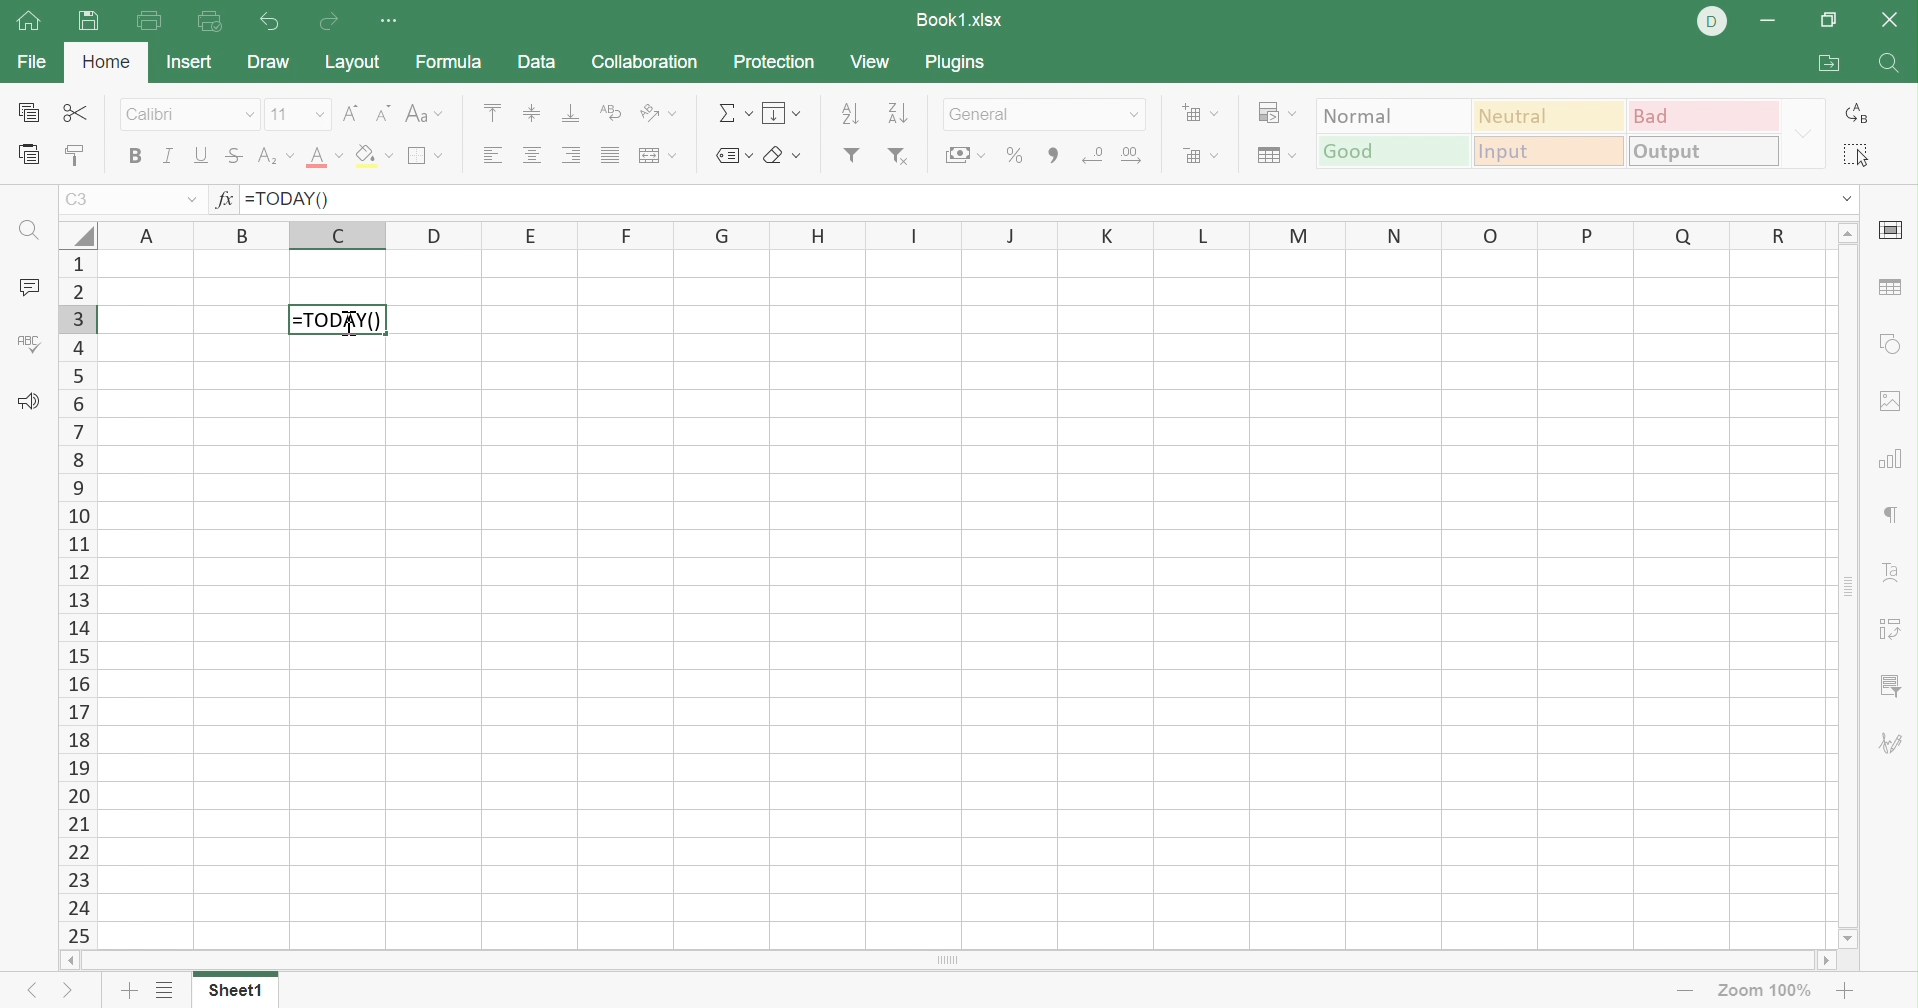  I want to click on Align Center, so click(533, 157).